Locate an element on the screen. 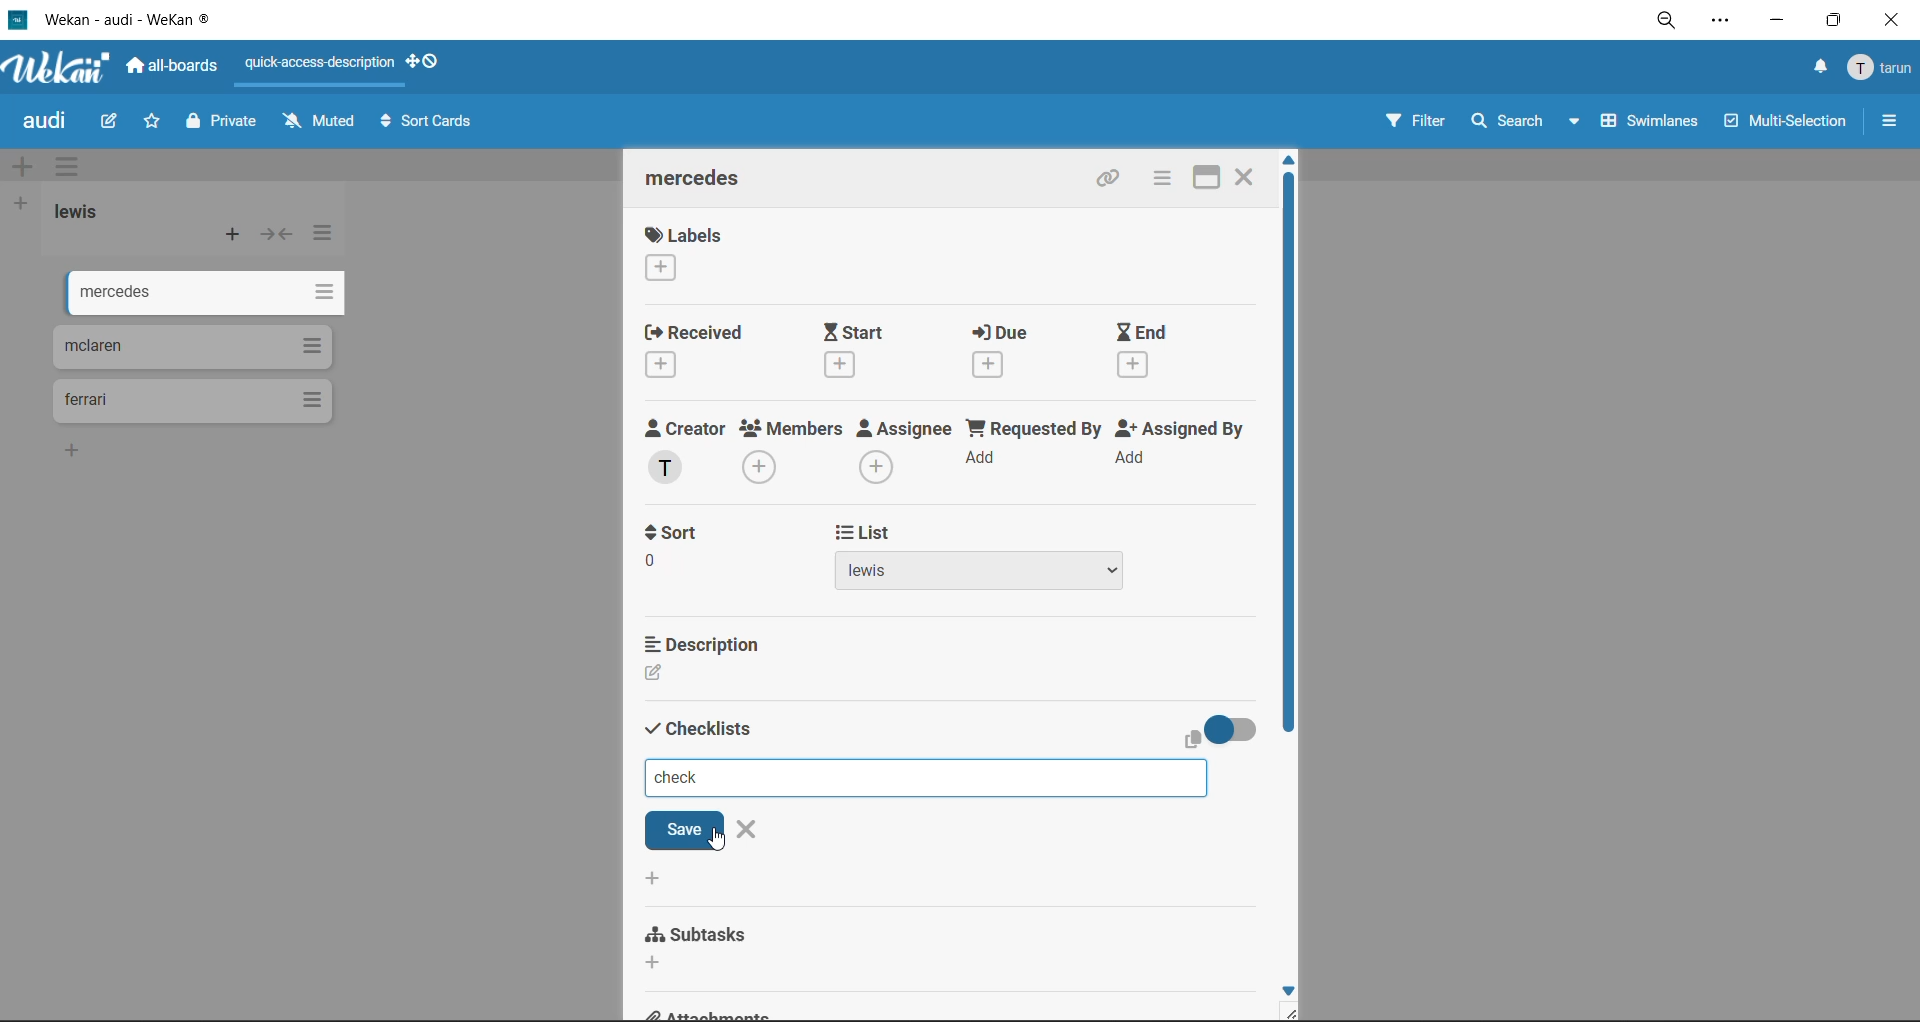 The width and height of the screenshot is (1920, 1022). menu is located at coordinates (1882, 69).